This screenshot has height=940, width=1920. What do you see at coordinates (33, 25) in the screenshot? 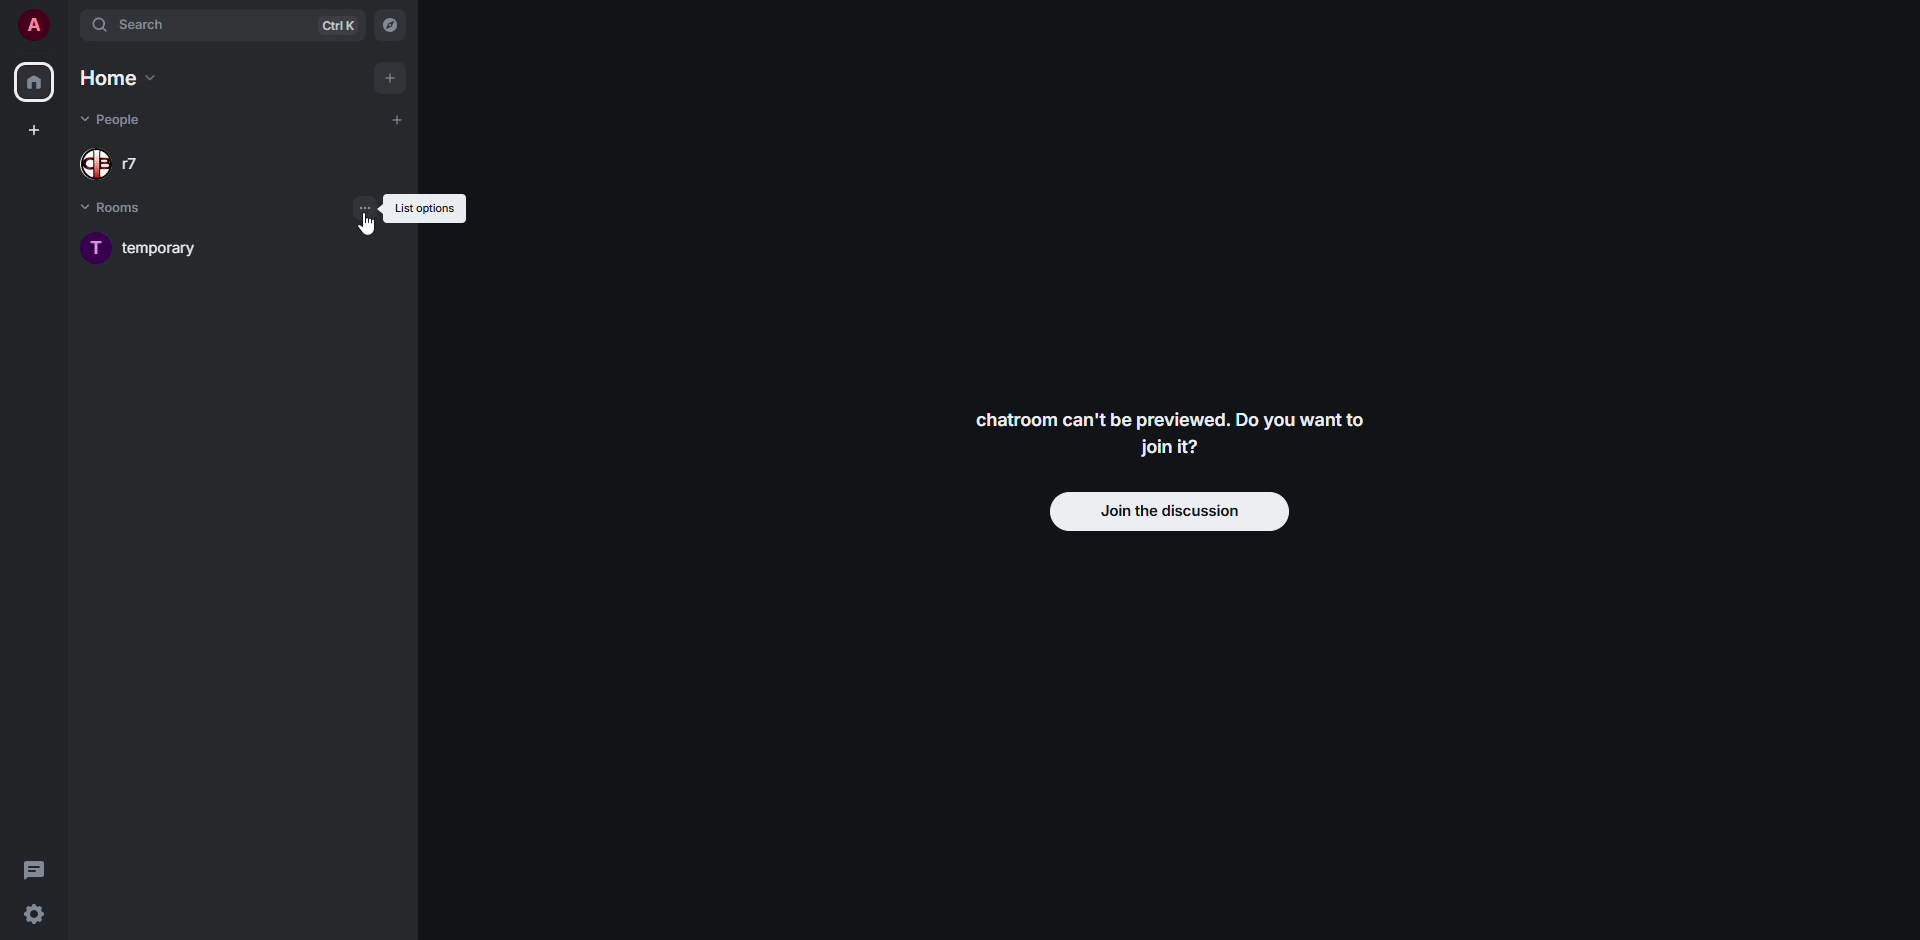
I see `profile` at bounding box center [33, 25].